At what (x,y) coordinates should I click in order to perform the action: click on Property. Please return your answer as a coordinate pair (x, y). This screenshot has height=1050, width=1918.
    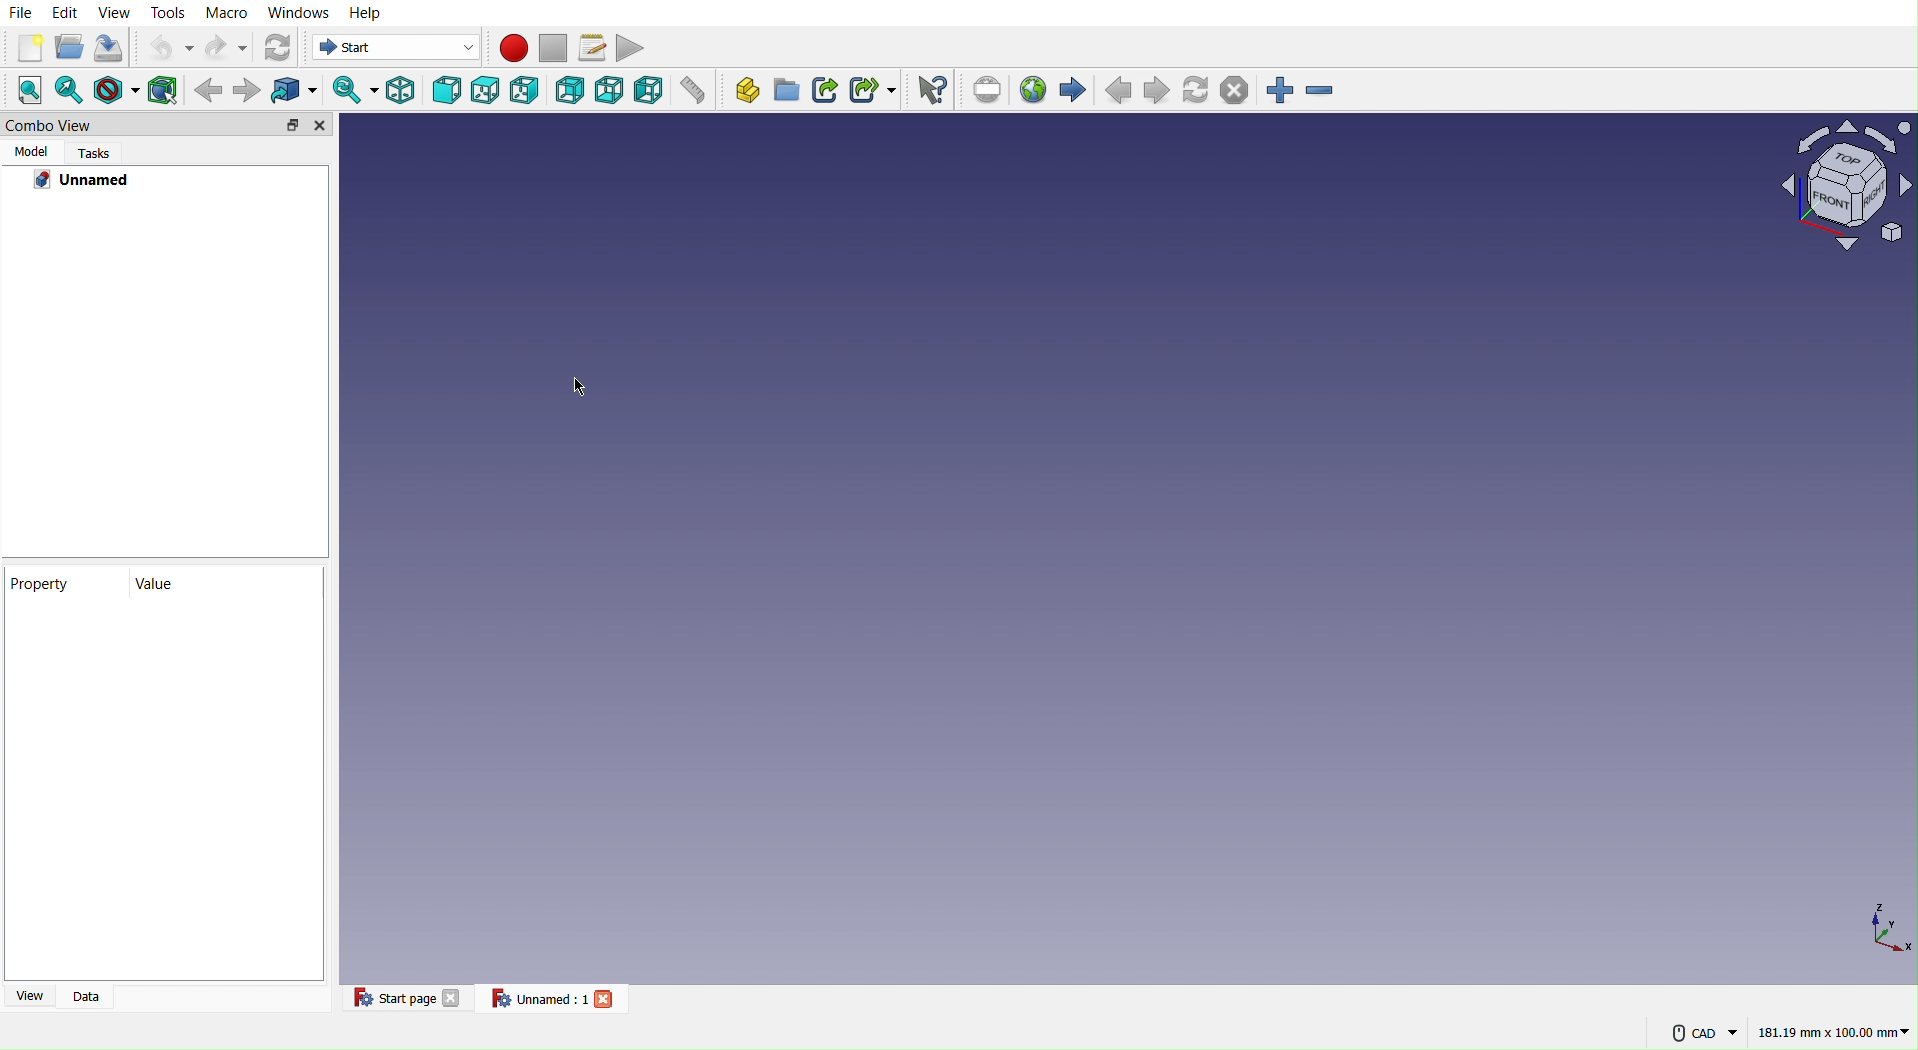
    Looking at the image, I should click on (166, 712).